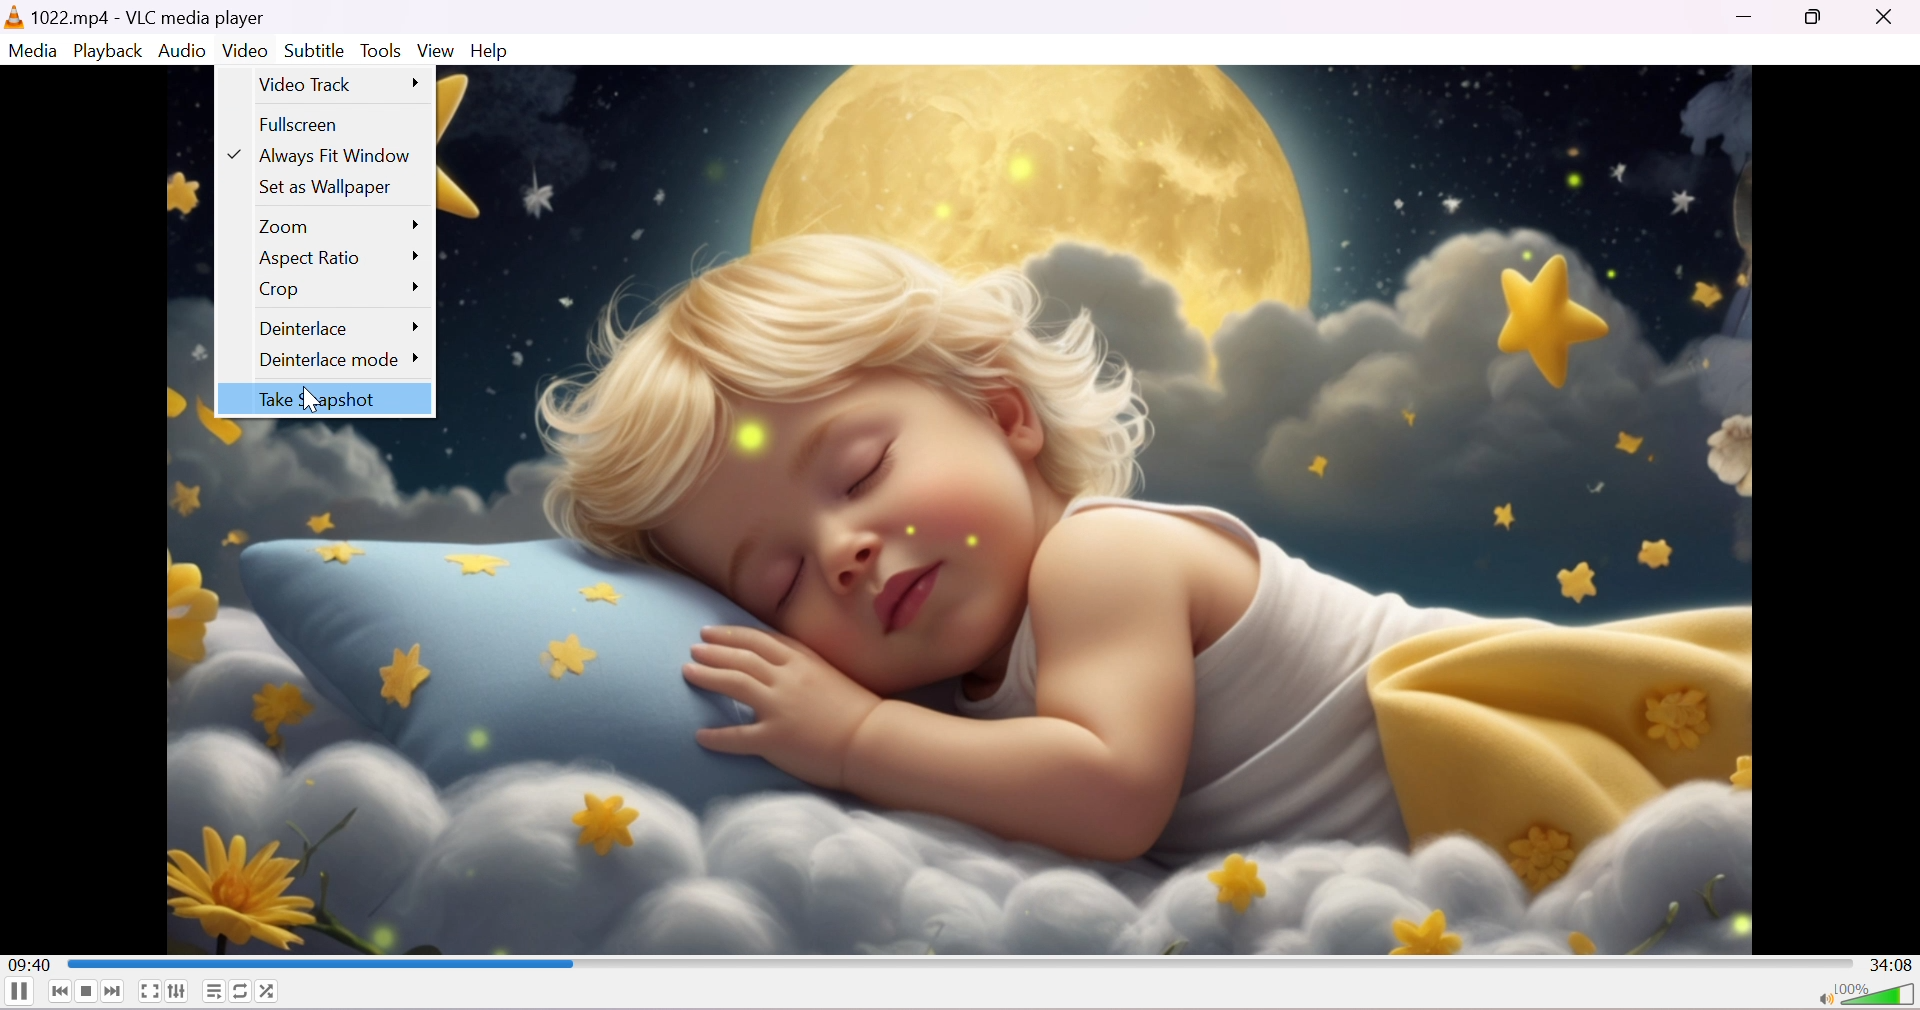 The width and height of the screenshot is (1920, 1010). Describe the element at coordinates (13, 16) in the screenshot. I see `vlc media player logo` at that location.